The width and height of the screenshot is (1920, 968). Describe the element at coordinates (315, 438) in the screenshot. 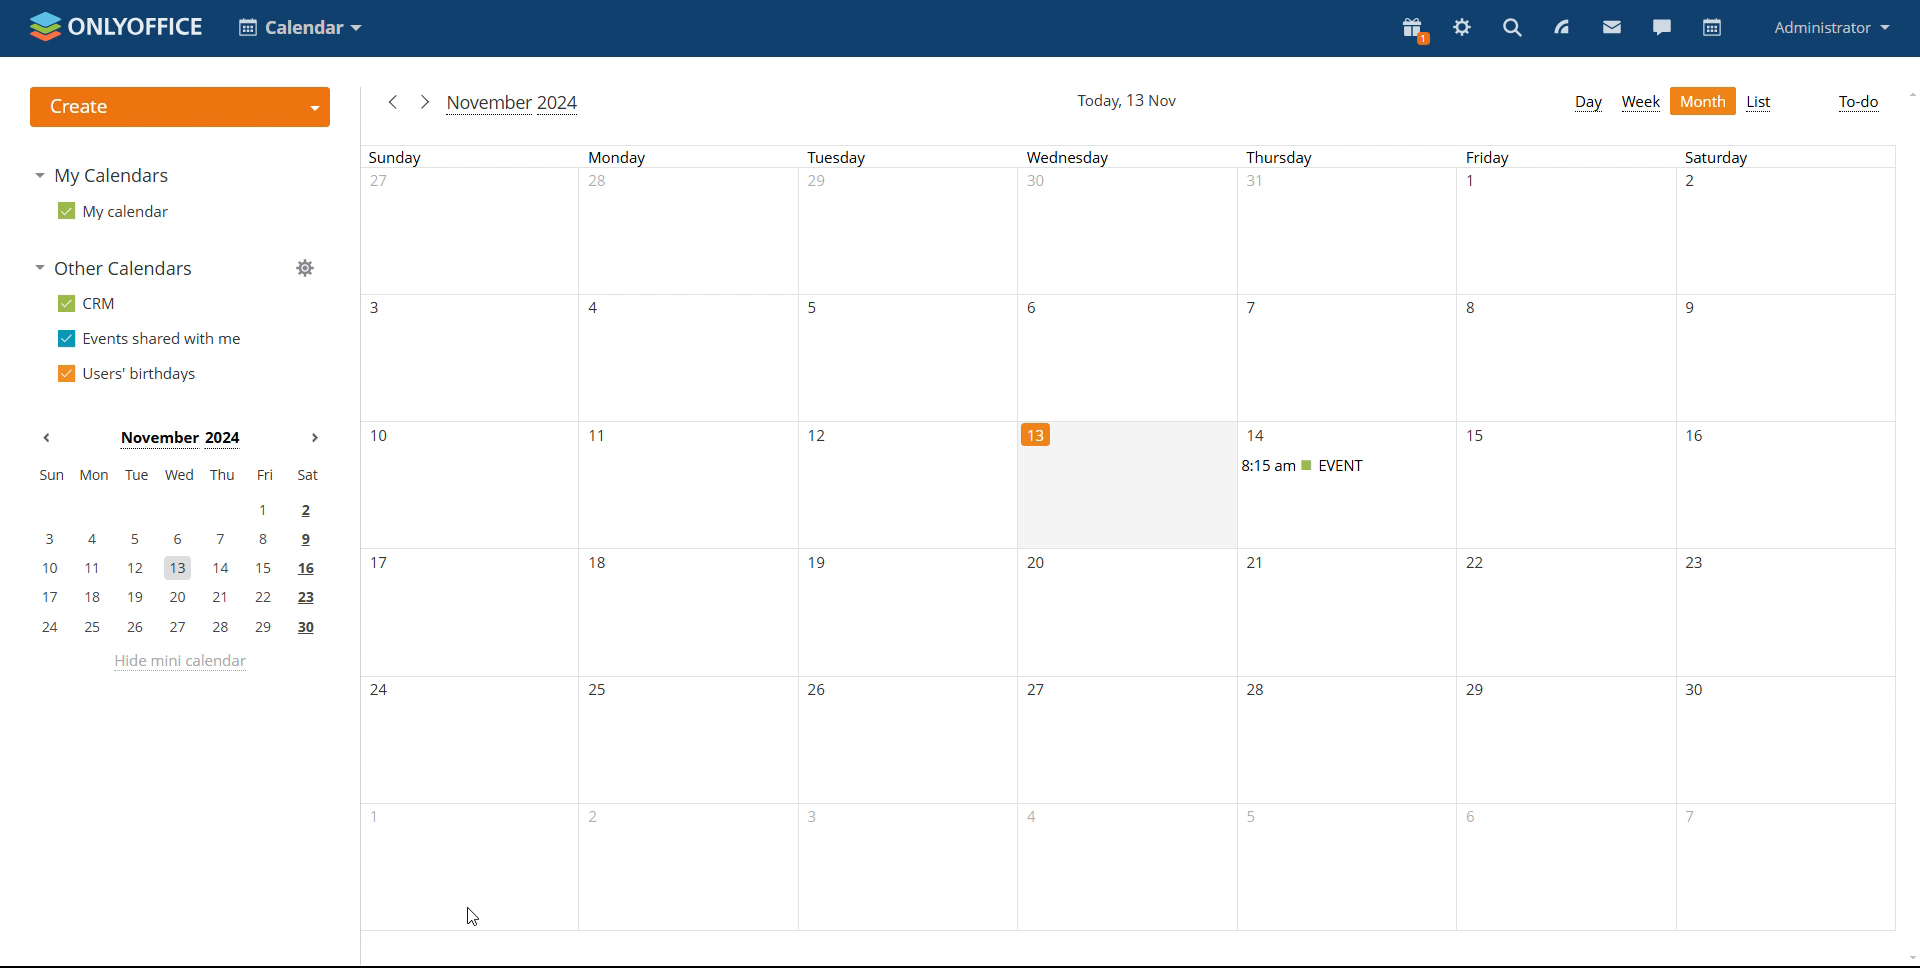

I see `next month` at that location.